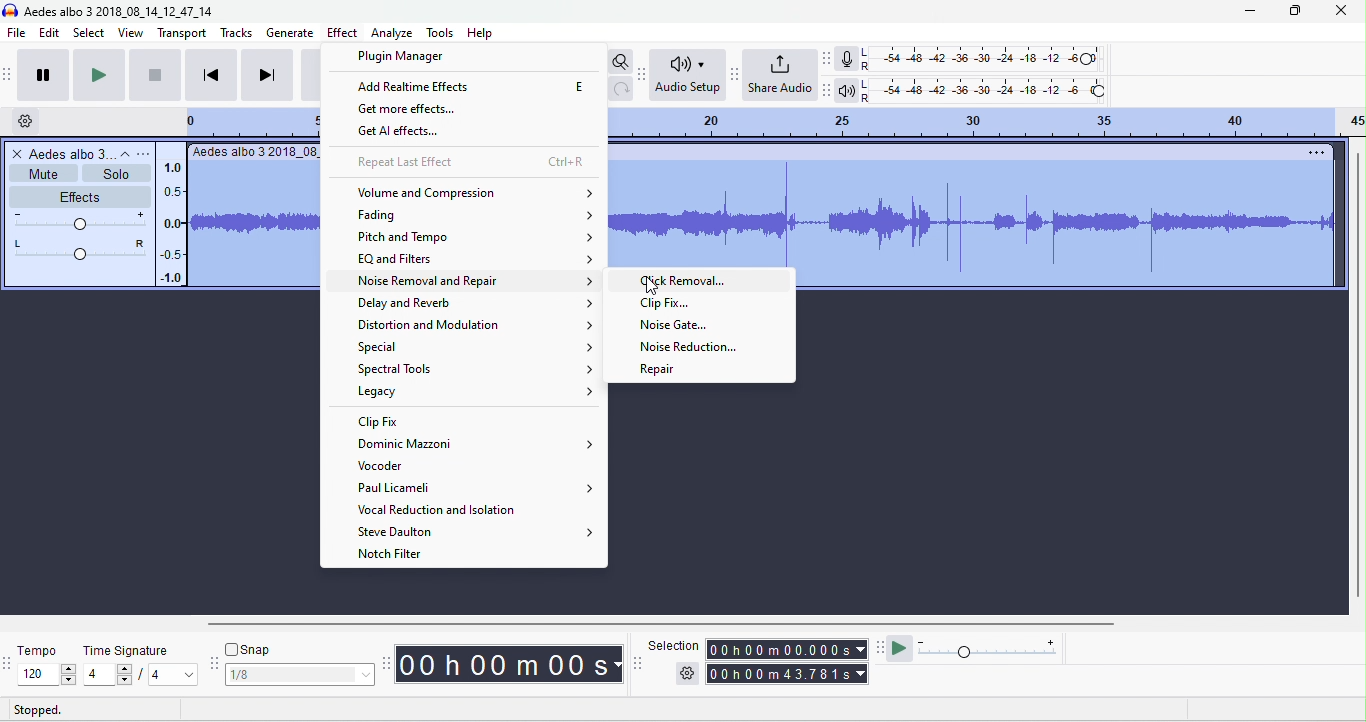 This screenshot has width=1366, height=722. Describe the element at coordinates (48, 674) in the screenshot. I see `select tempo` at that location.